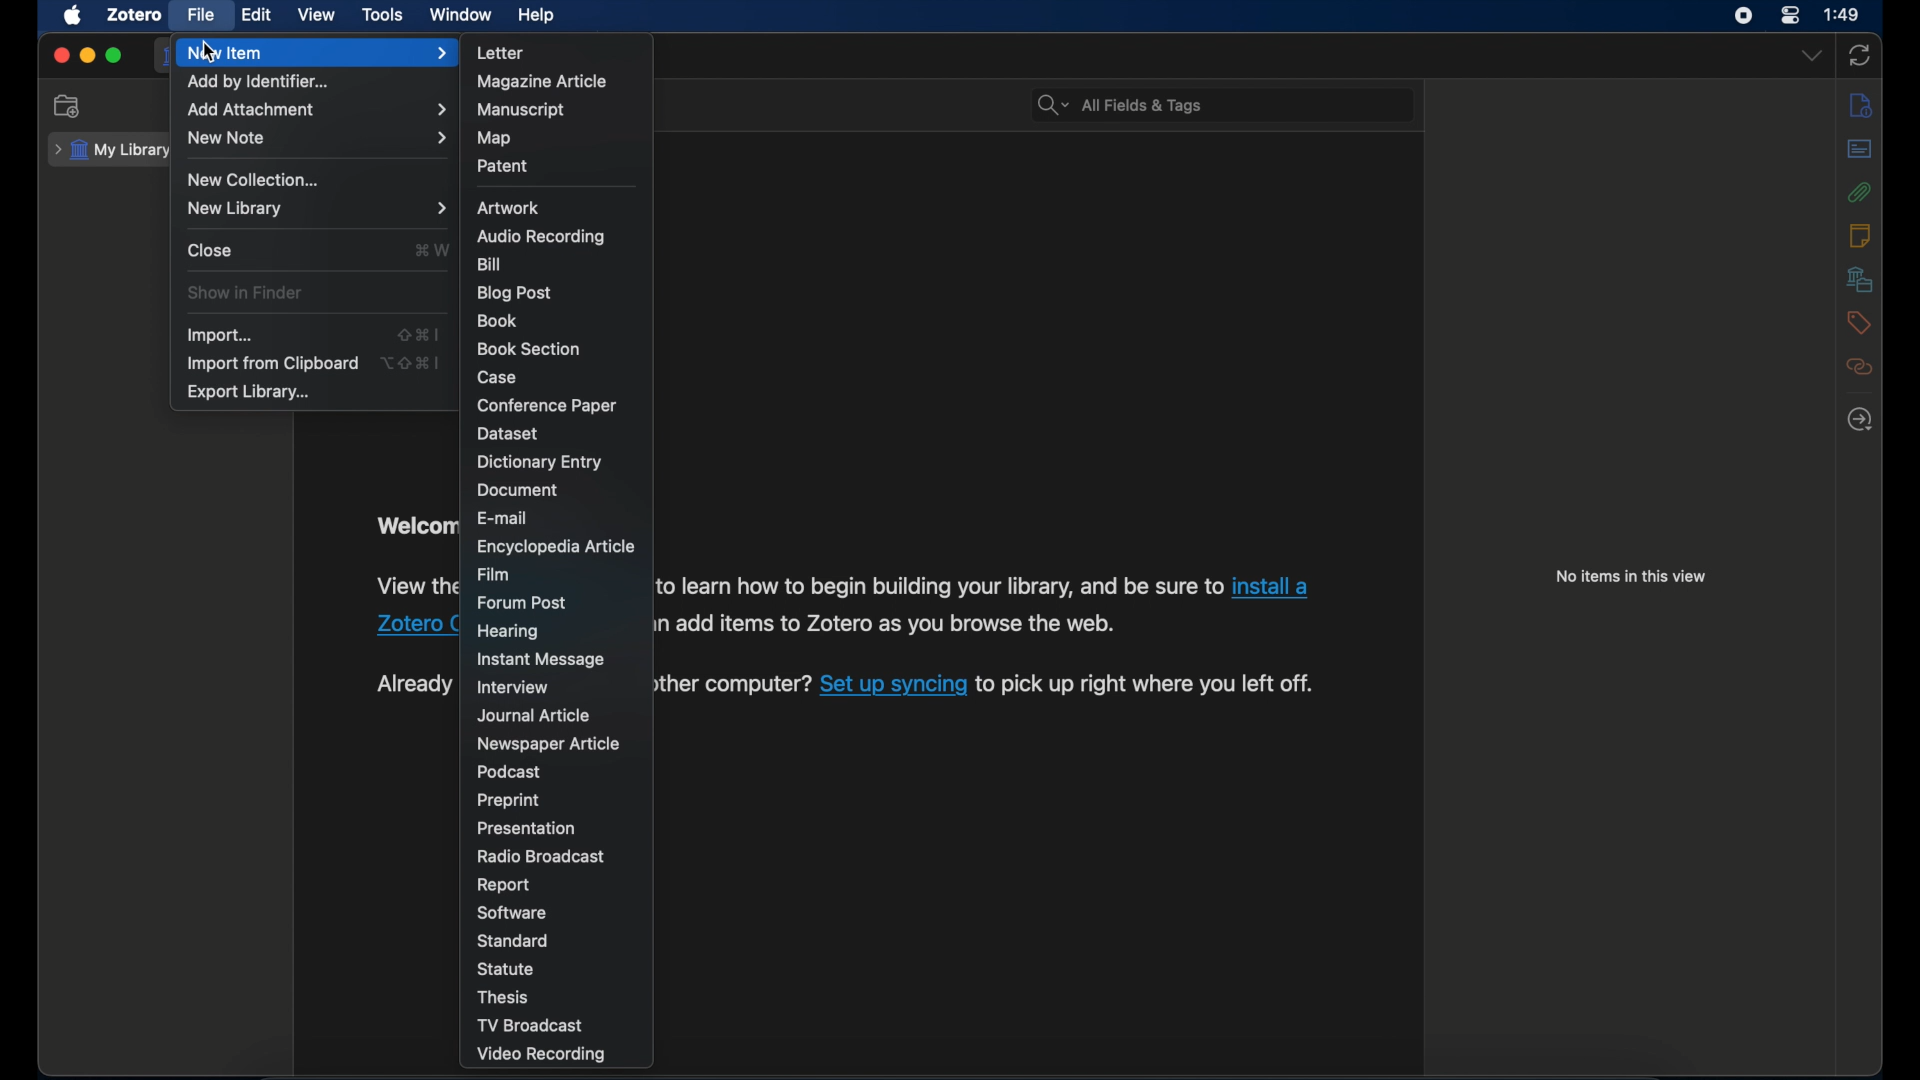 The width and height of the screenshot is (1920, 1080). Describe the element at coordinates (1864, 235) in the screenshot. I see `notes` at that location.